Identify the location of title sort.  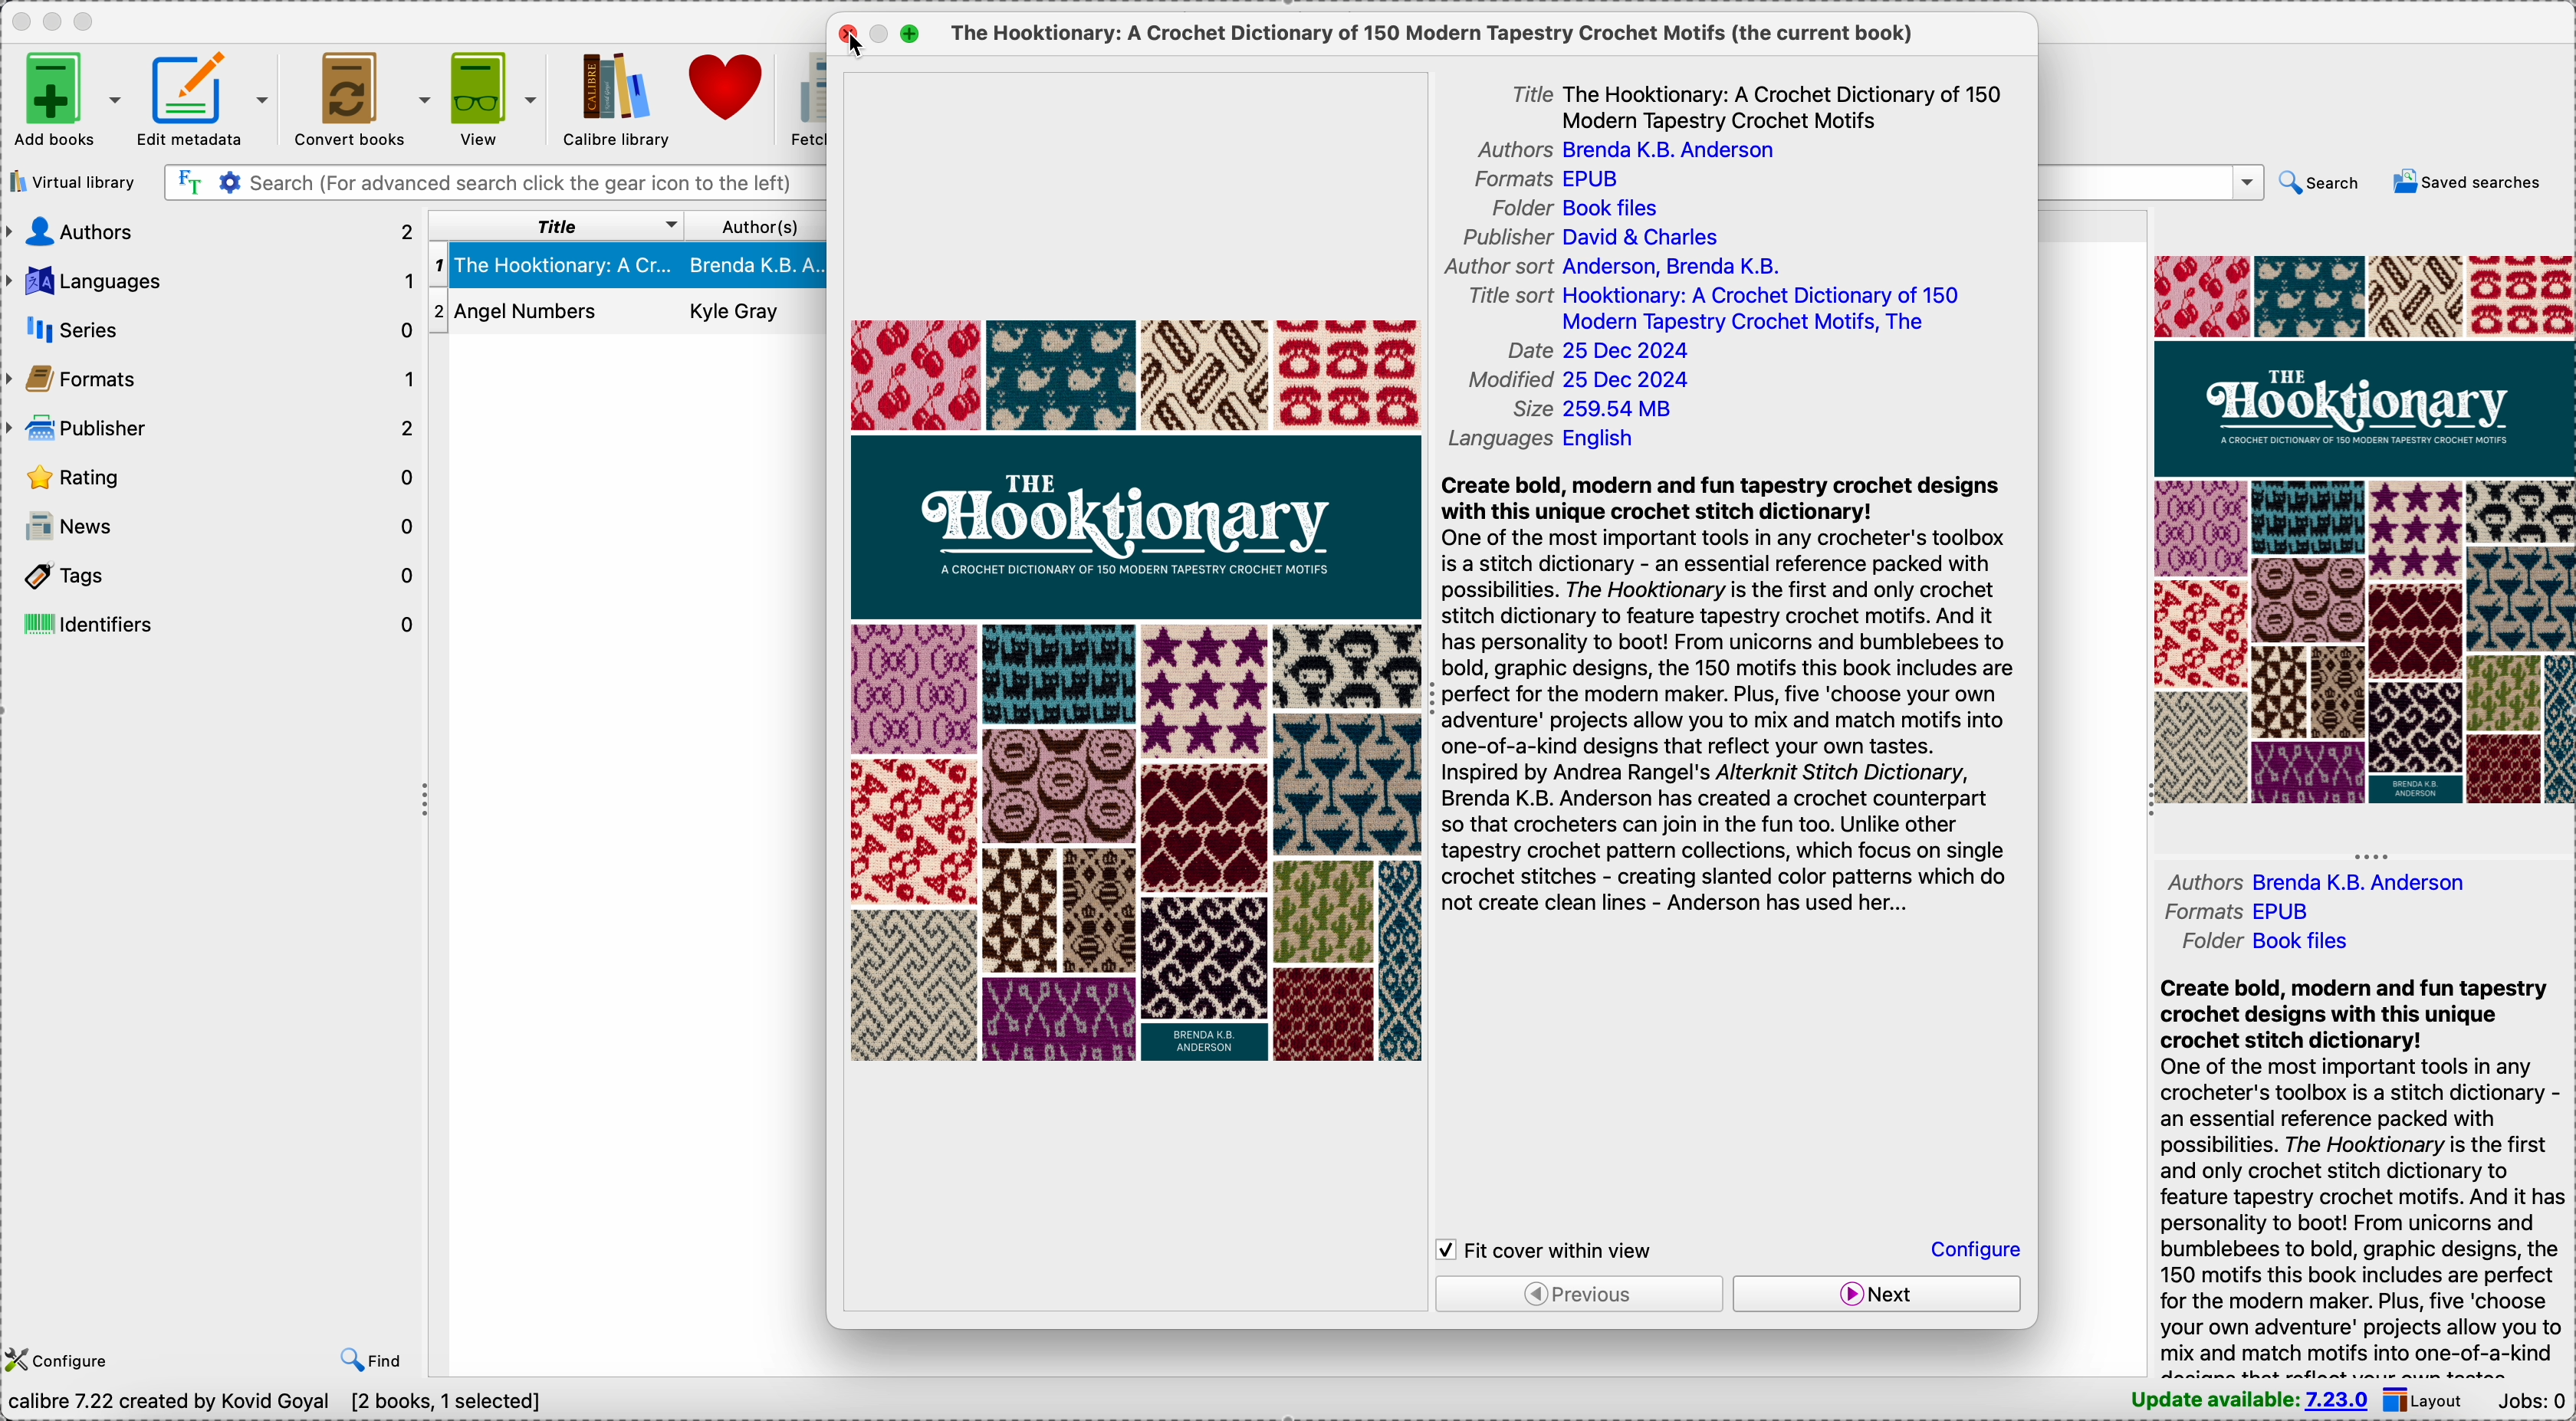
(1715, 311).